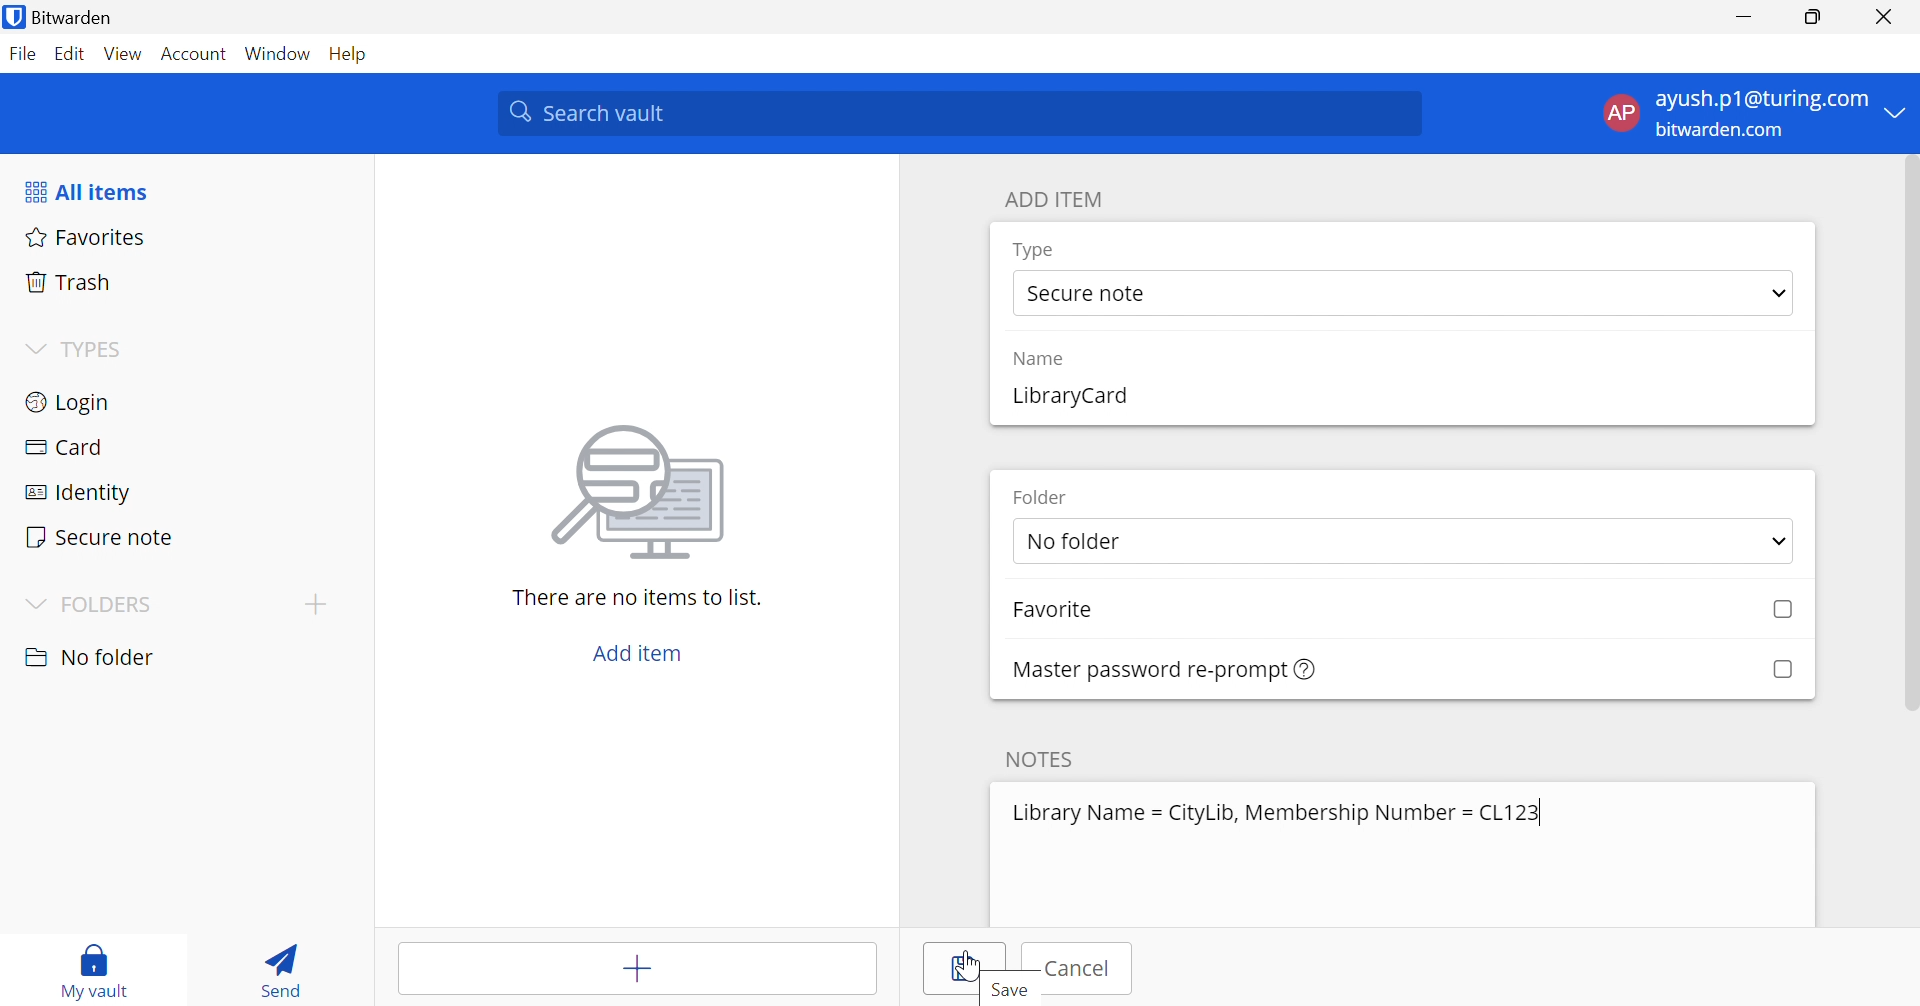  I want to click on Master password re-prompt, so click(1165, 669).